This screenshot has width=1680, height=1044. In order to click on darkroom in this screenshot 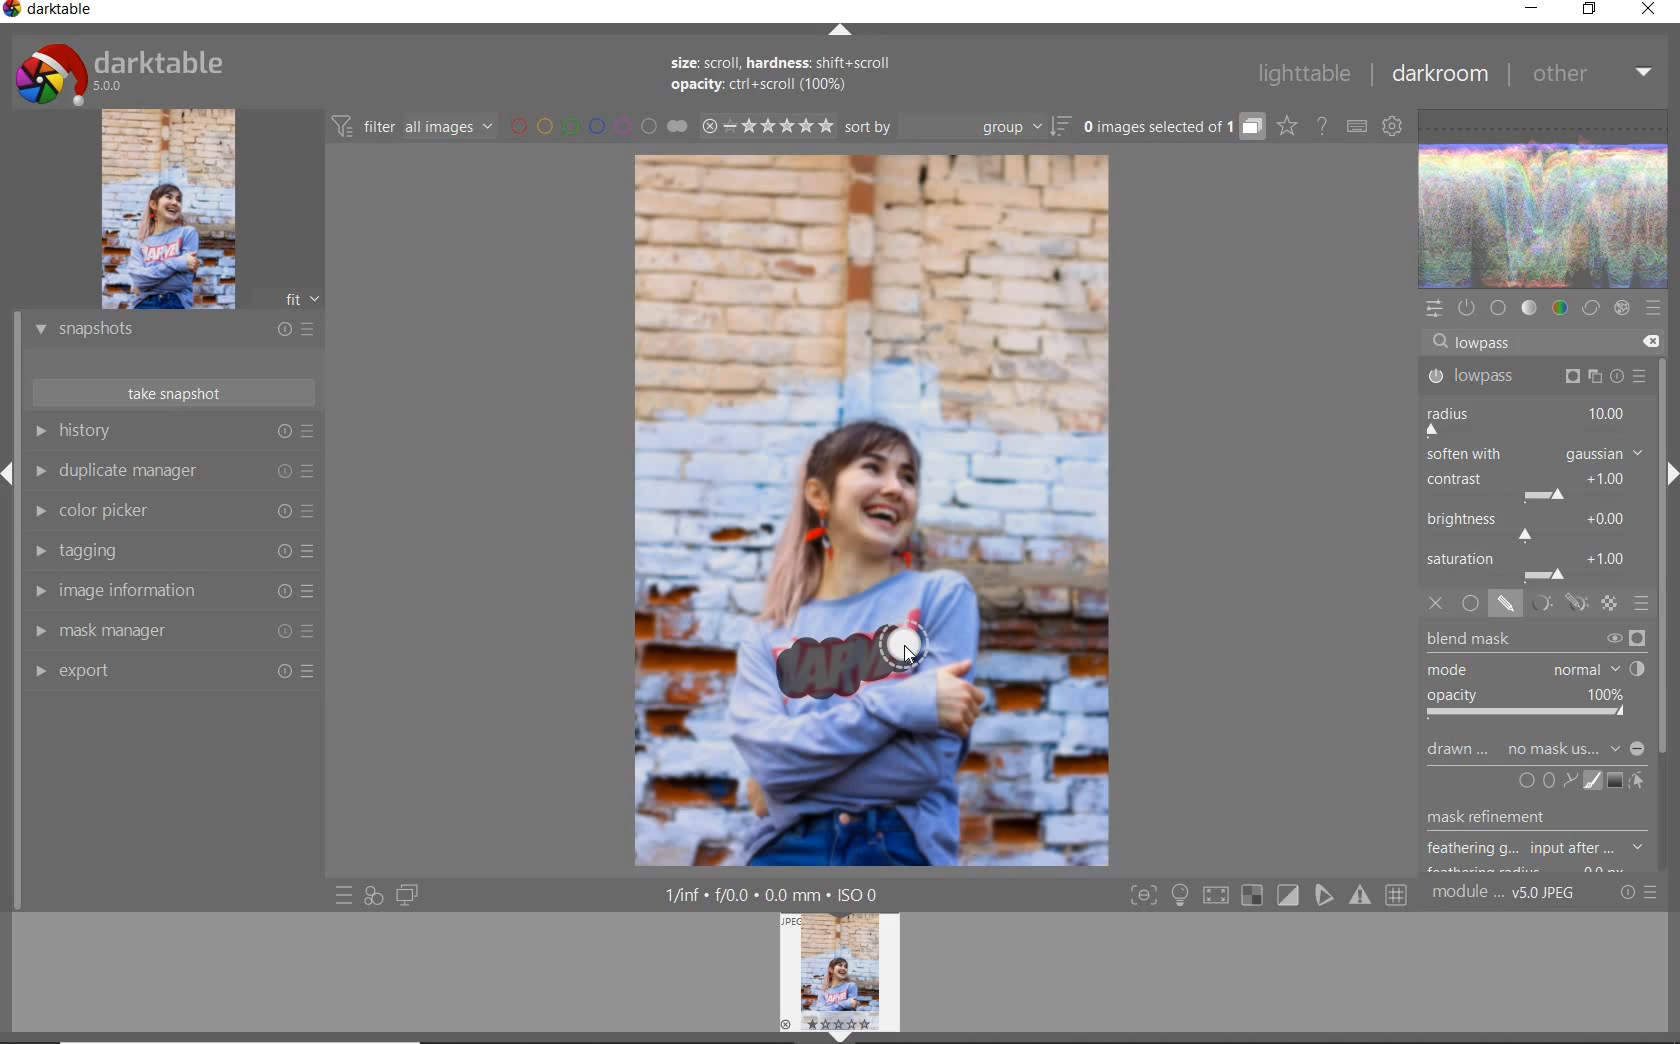, I will do `click(1440, 75)`.